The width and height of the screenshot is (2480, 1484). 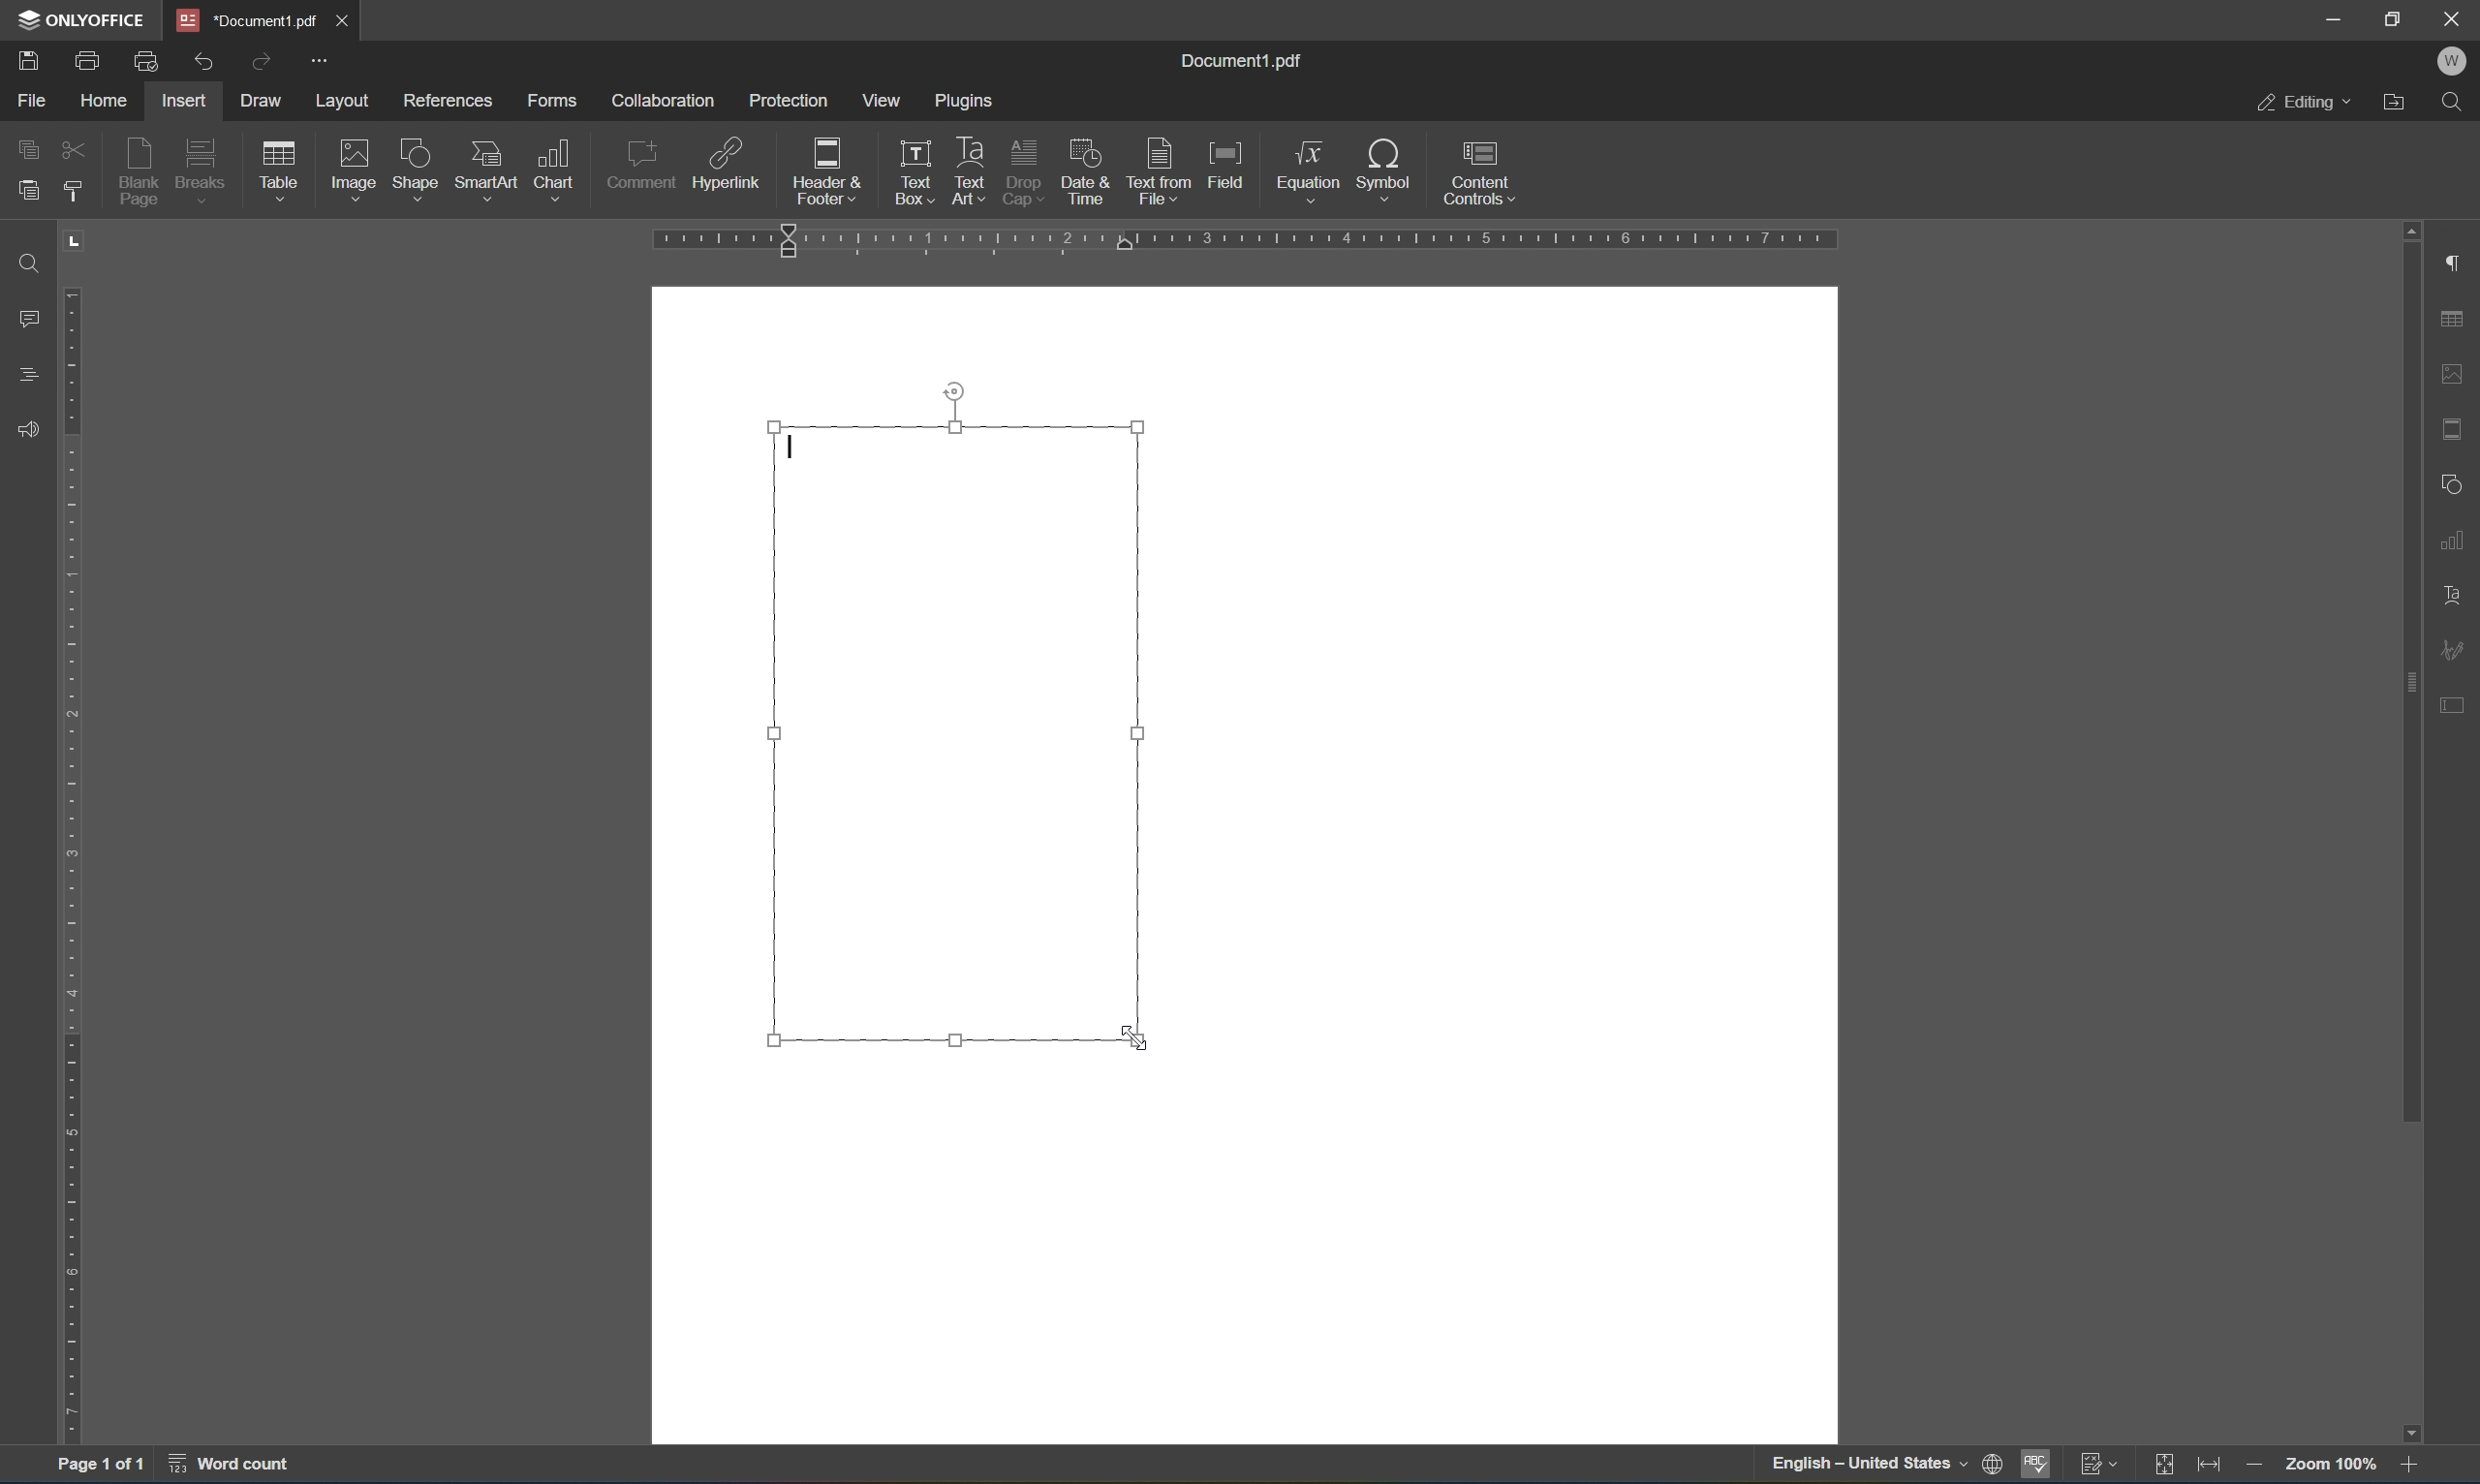 What do you see at coordinates (257, 60) in the screenshot?
I see `Redo` at bounding box center [257, 60].